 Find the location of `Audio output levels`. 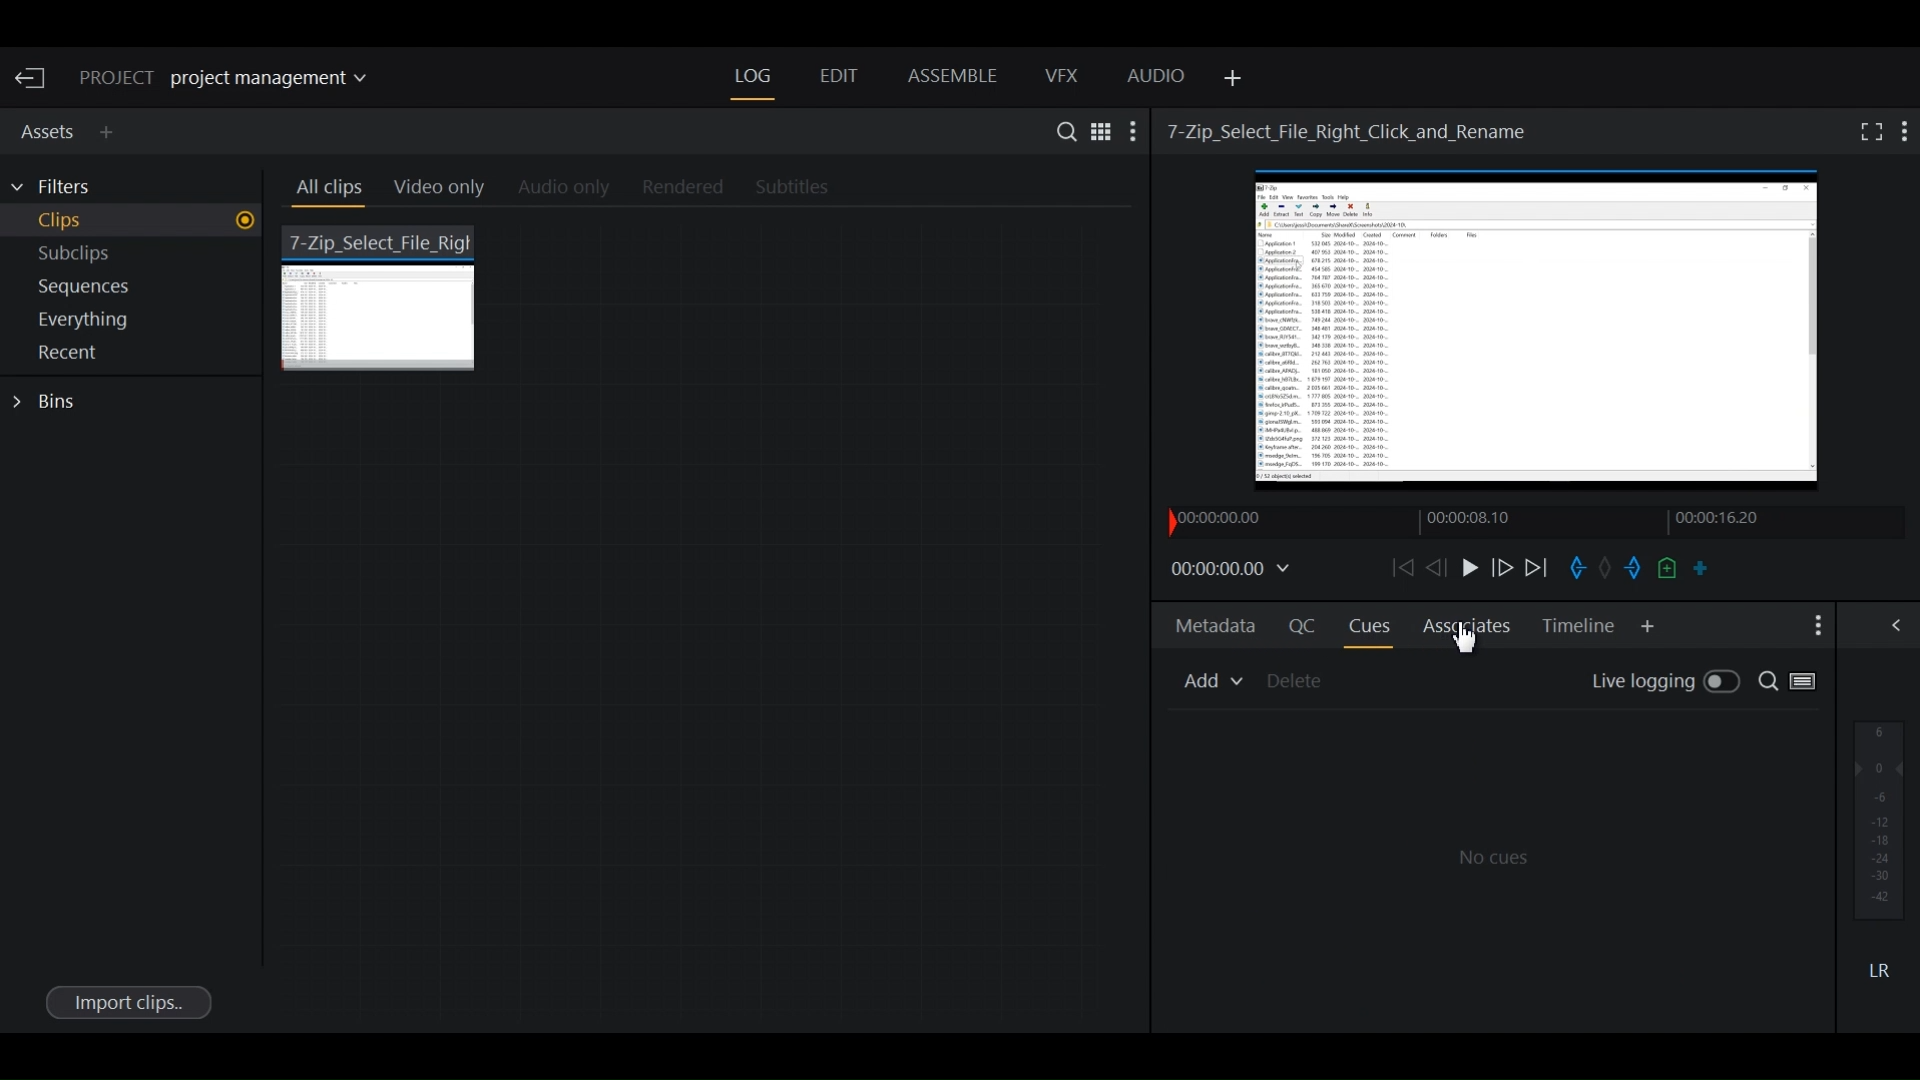

Audio output levels is located at coordinates (1879, 819).